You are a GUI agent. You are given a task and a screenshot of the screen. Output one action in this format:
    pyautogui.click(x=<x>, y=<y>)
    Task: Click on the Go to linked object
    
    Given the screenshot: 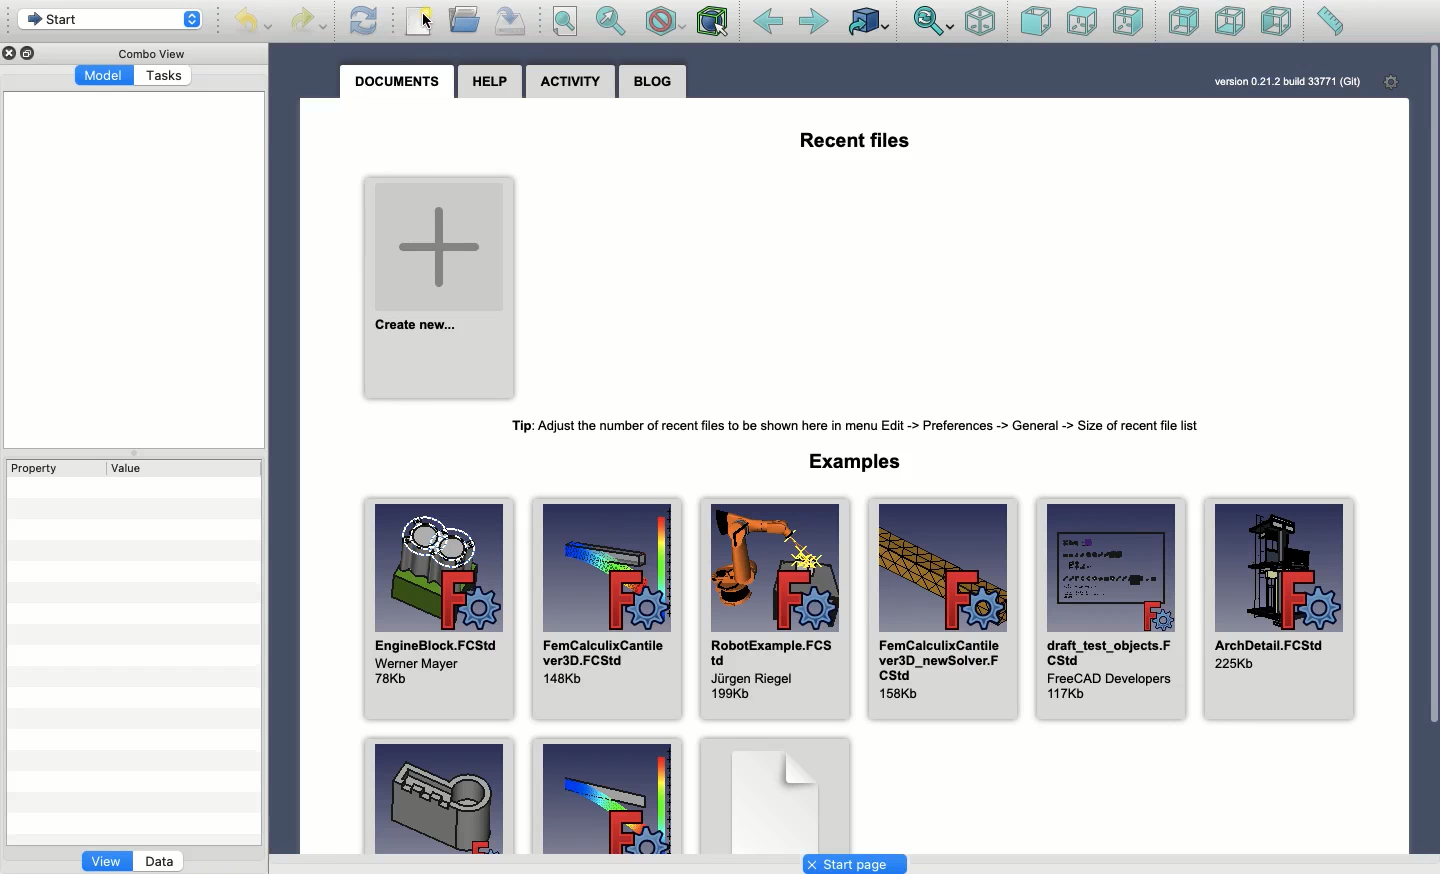 What is the action you would take?
    pyautogui.click(x=868, y=21)
    